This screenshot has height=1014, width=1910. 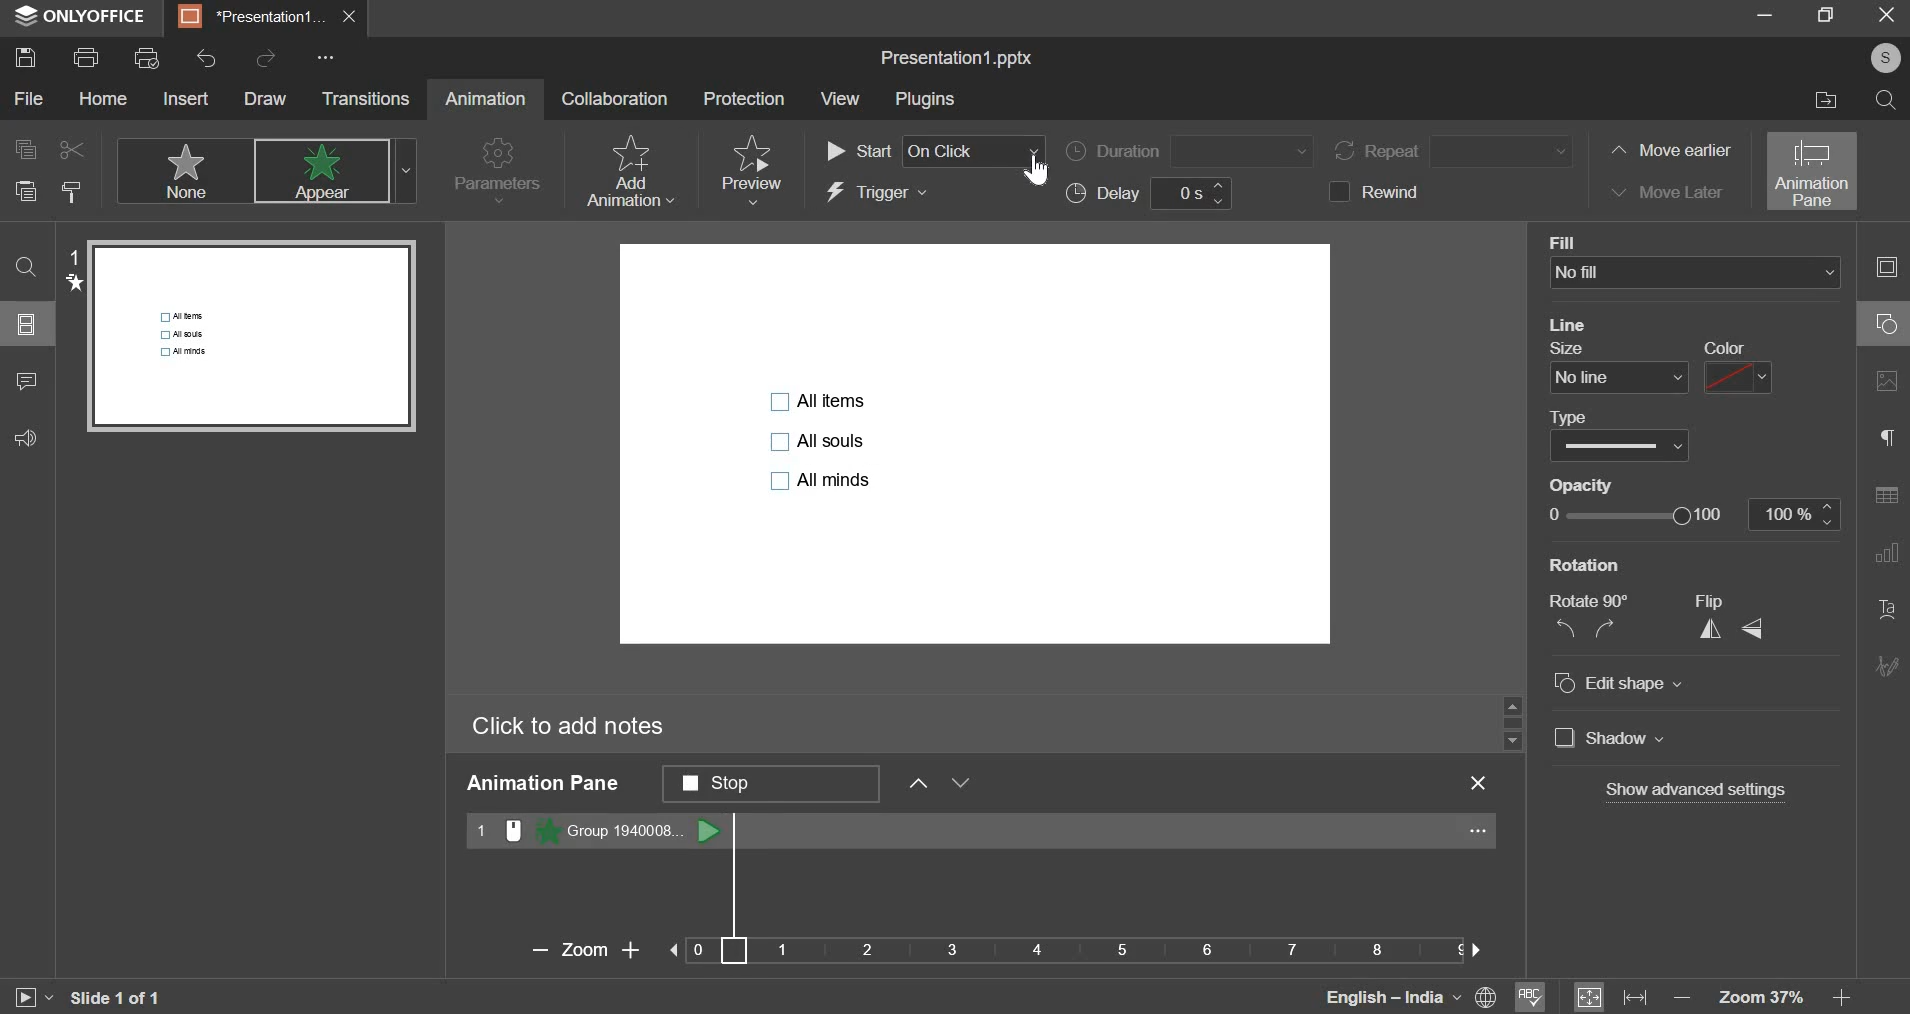 I want to click on click to add notes, so click(x=568, y=727).